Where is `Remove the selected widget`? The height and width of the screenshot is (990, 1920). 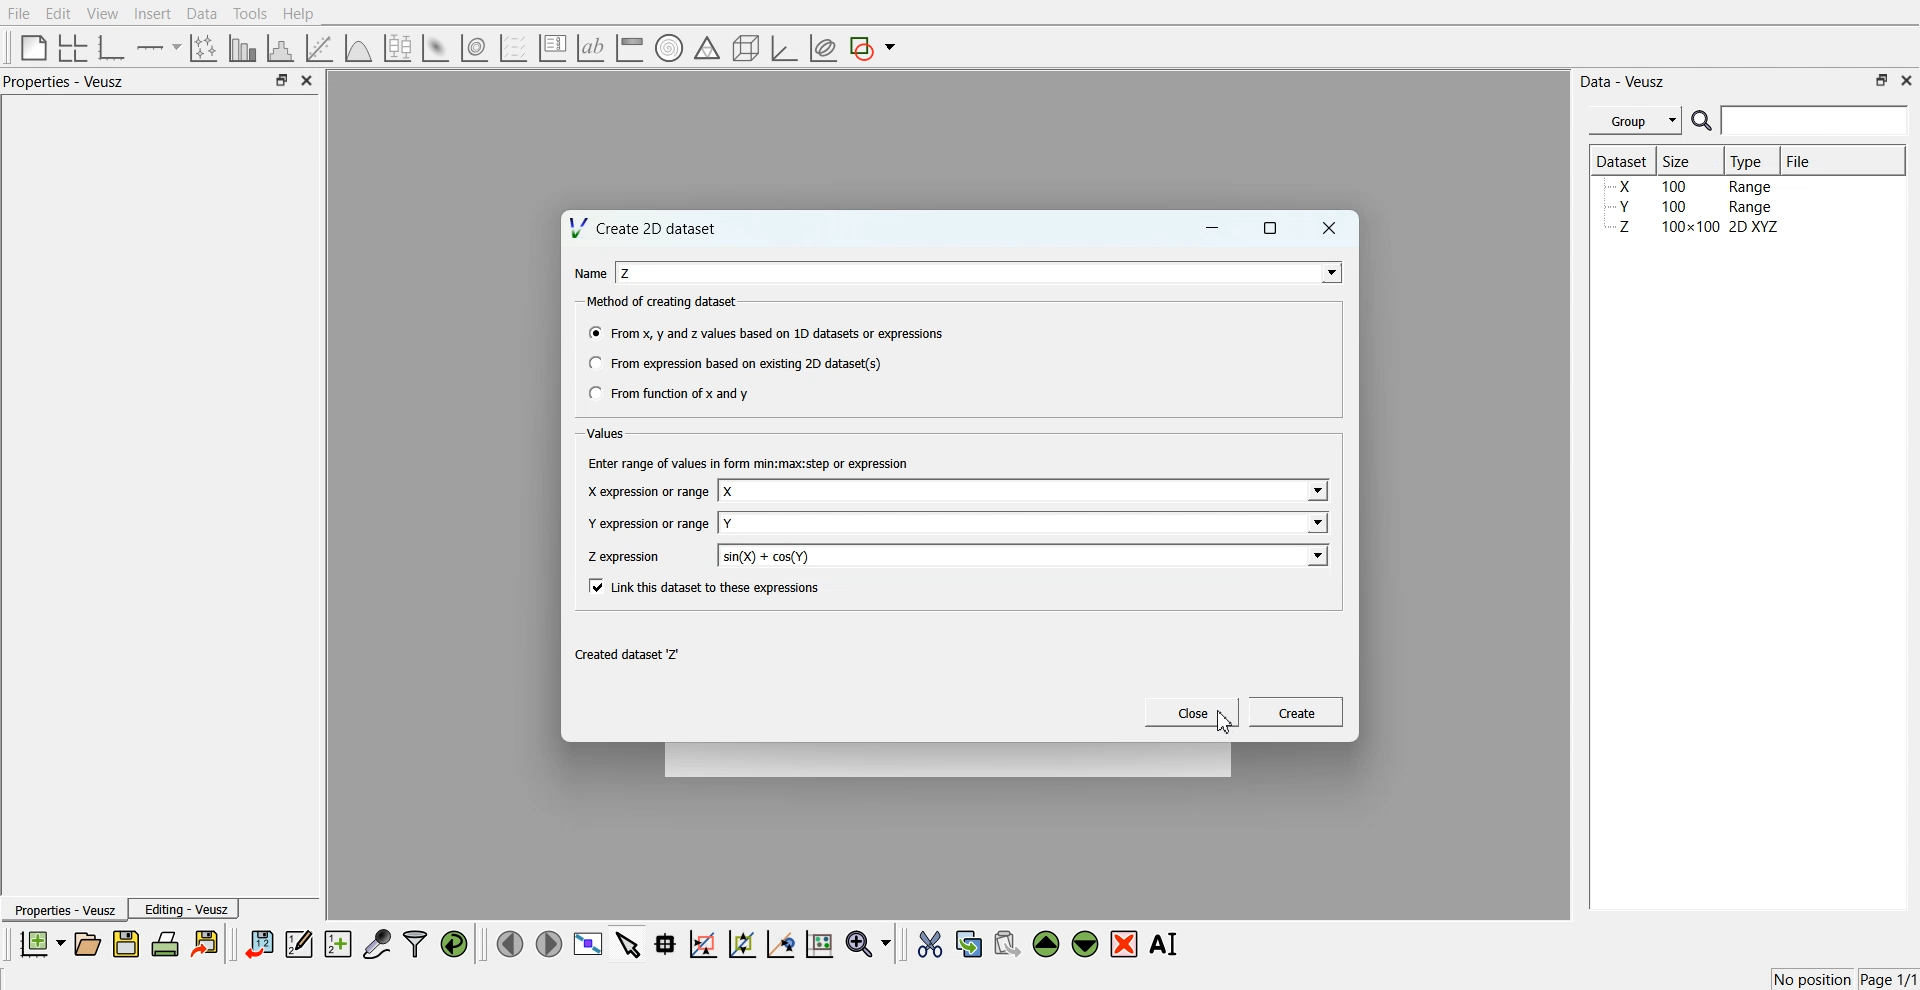 Remove the selected widget is located at coordinates (1124, 945).